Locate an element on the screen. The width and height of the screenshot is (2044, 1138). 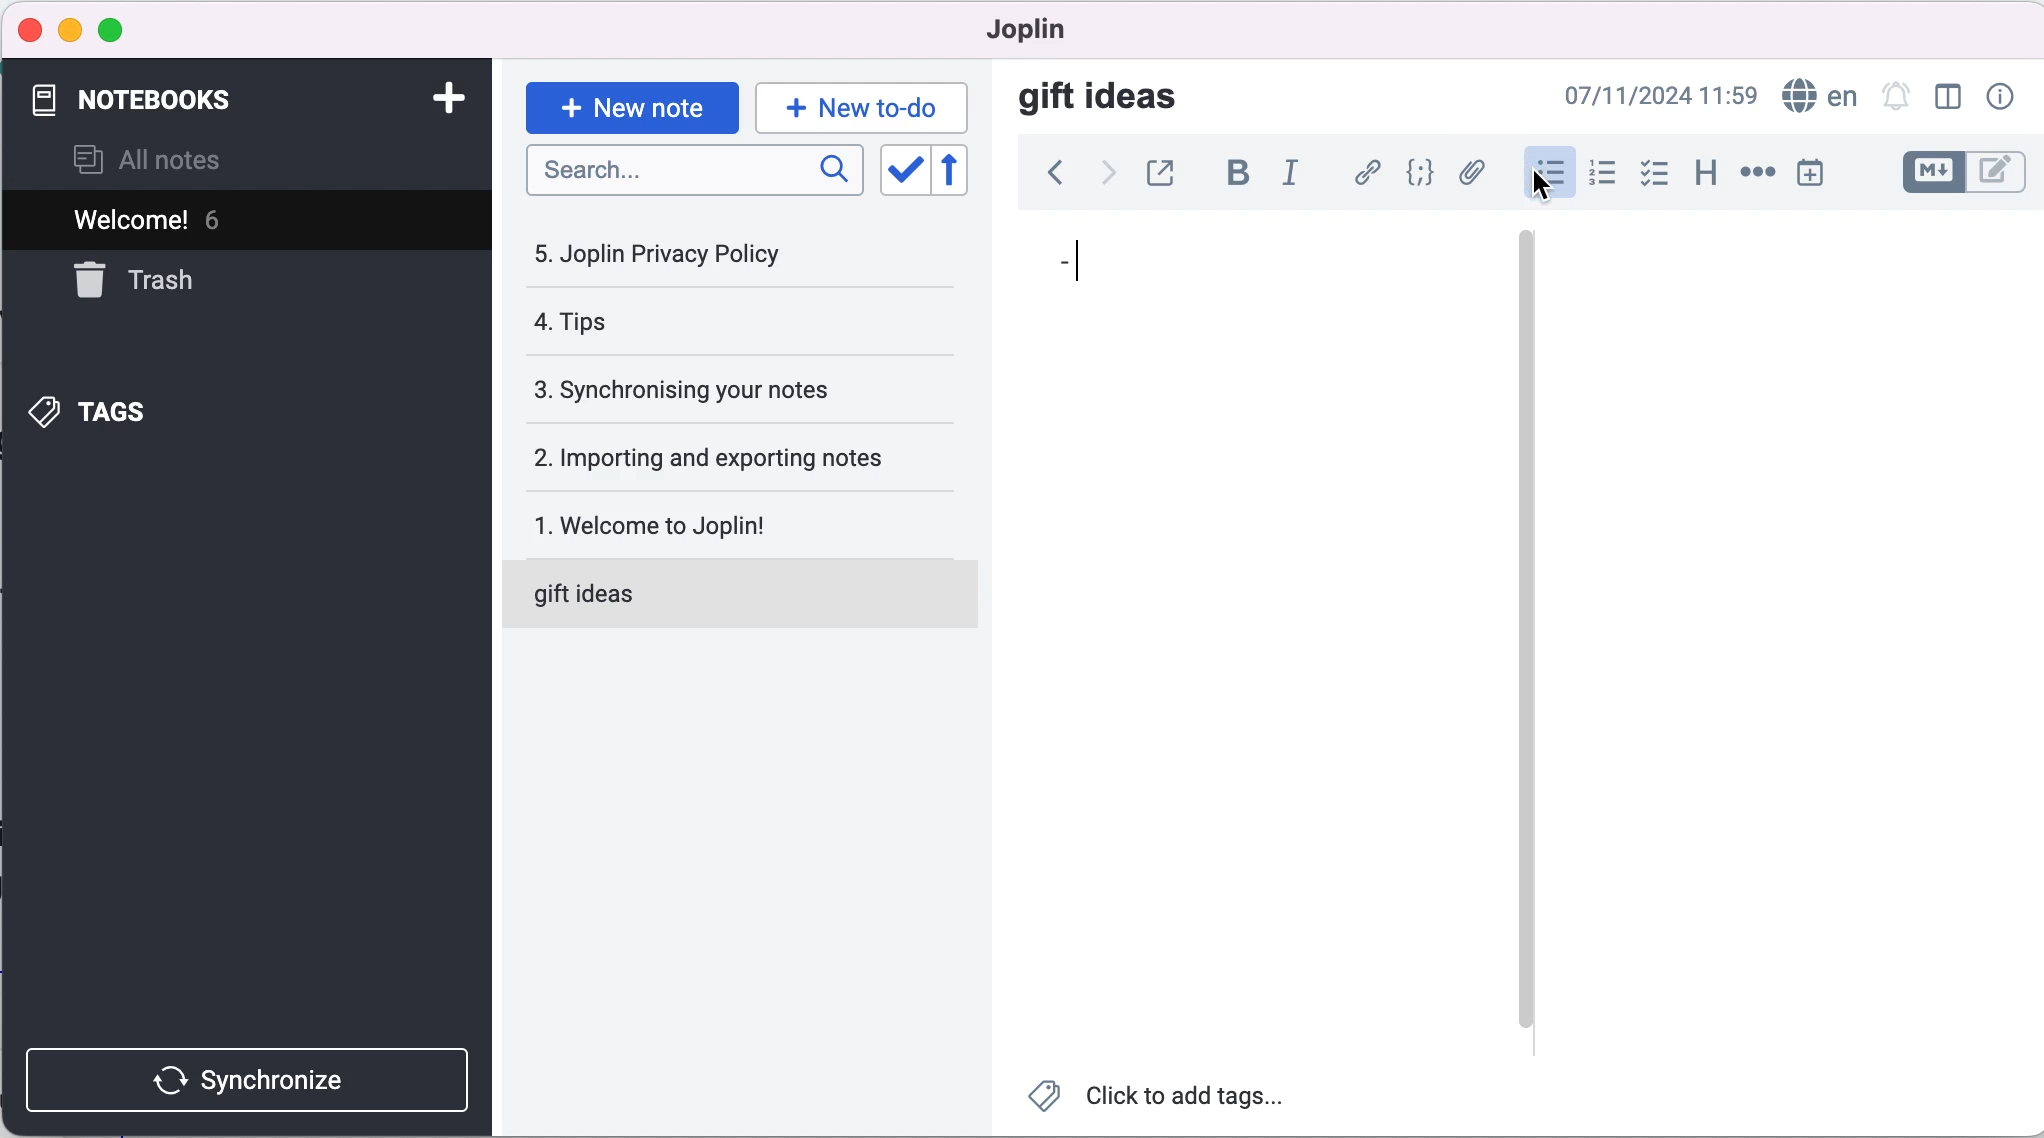
all notes is located at coordinates (174, 158).